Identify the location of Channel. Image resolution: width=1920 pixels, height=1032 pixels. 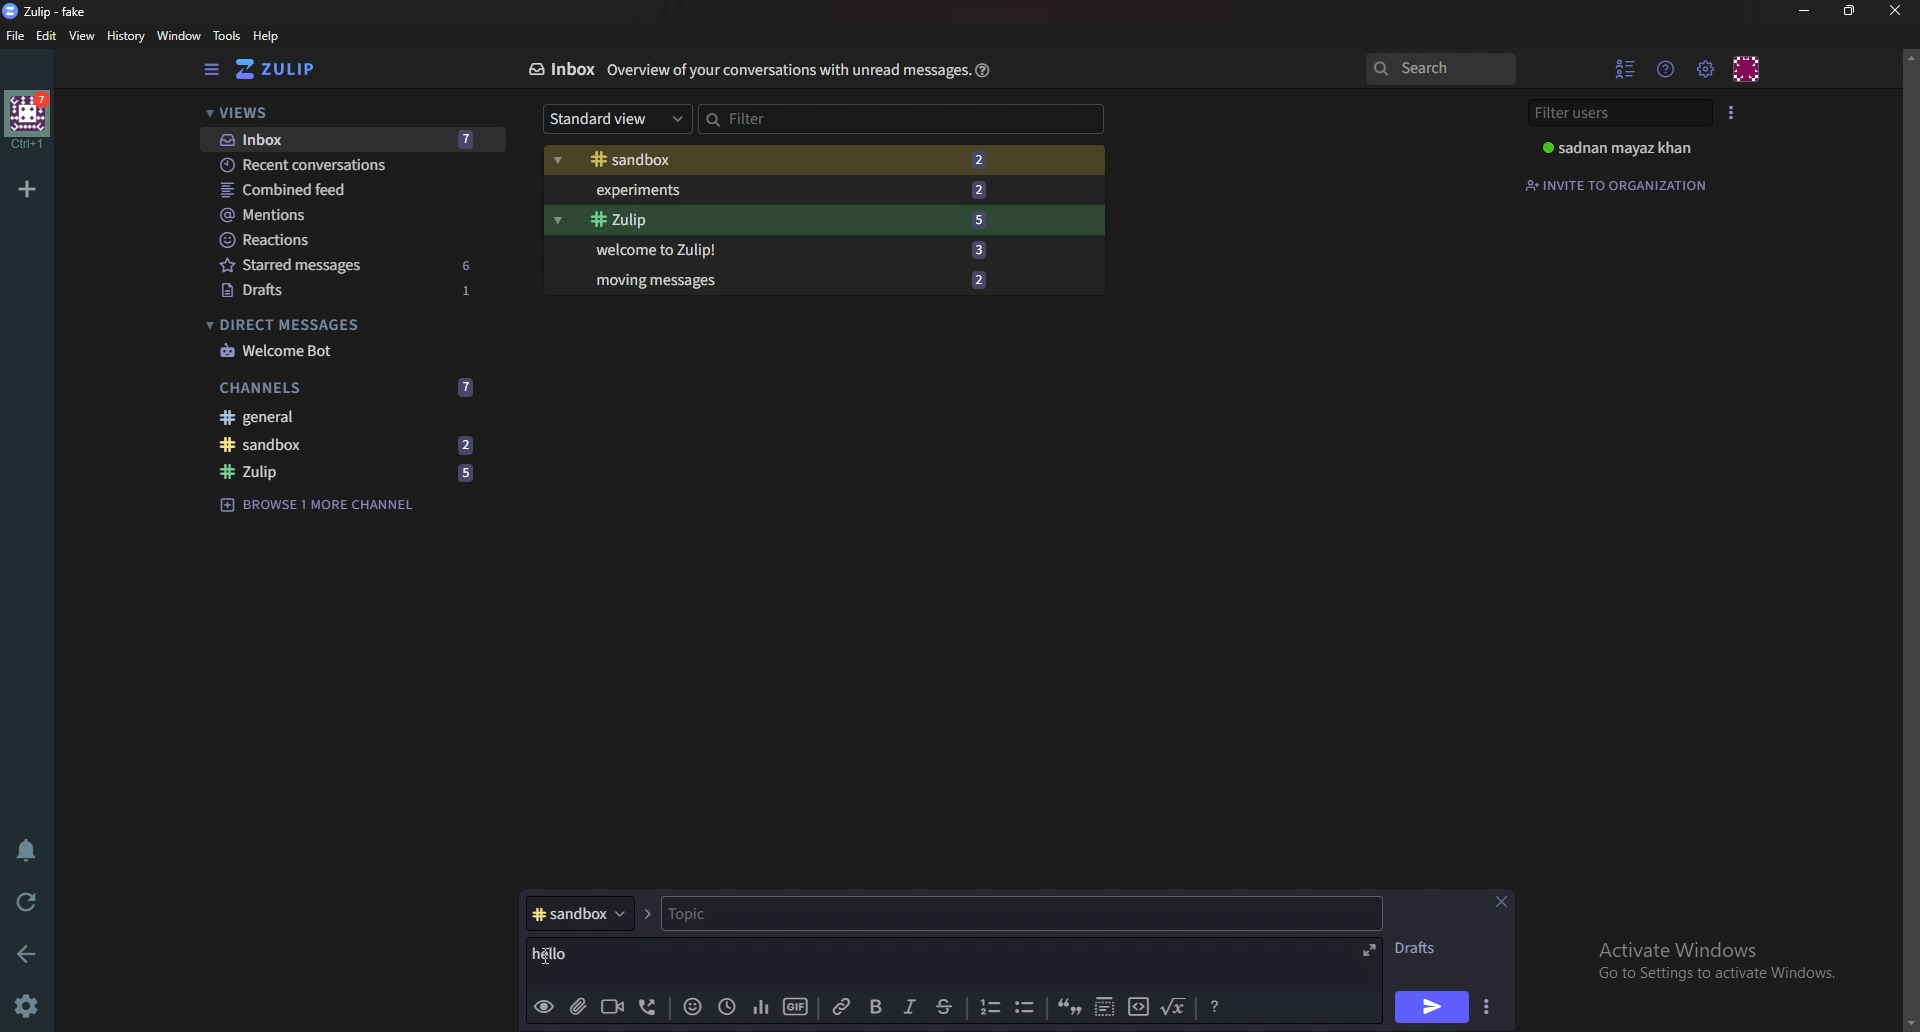
(579, 913).